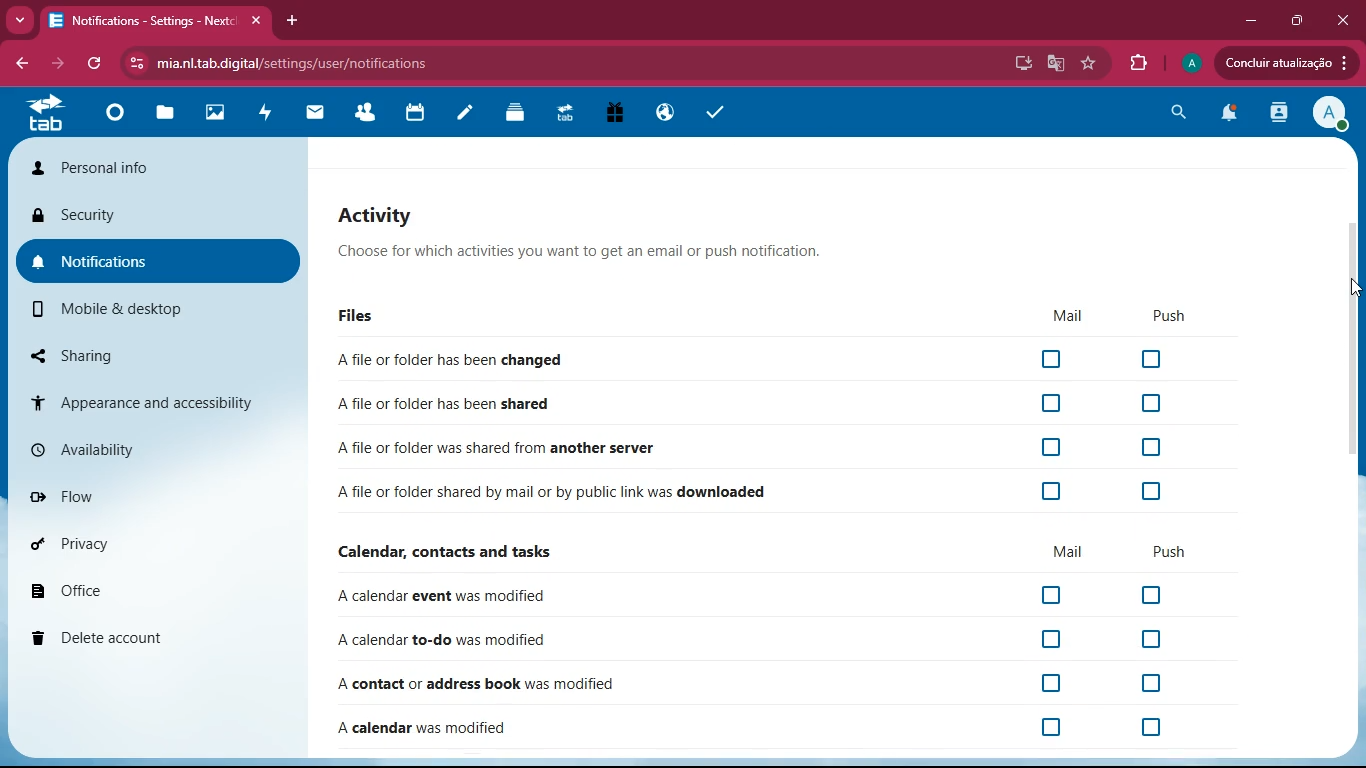 This screenshot has height=768, width=1366. I want to click on Files, so click(353, 316).